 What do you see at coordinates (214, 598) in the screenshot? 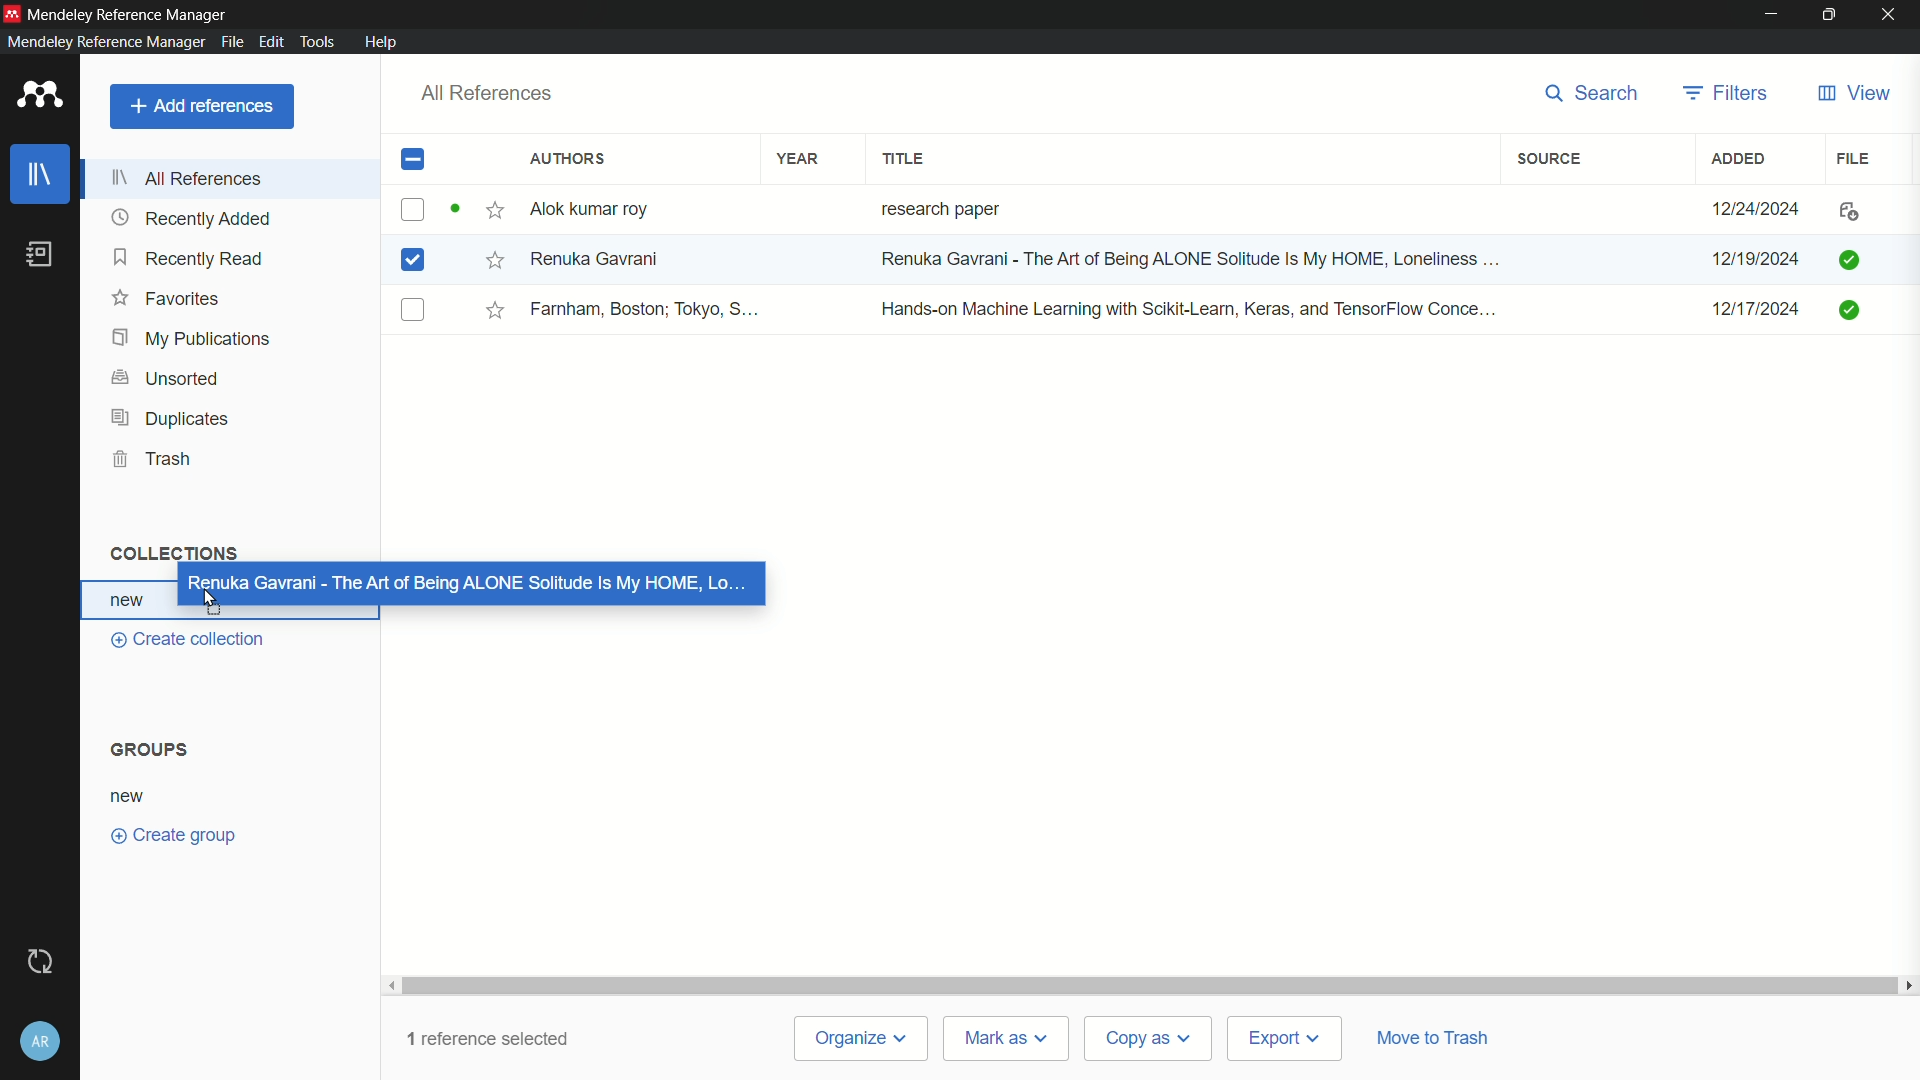
I see `cursor` at bounding box center [214, 598].